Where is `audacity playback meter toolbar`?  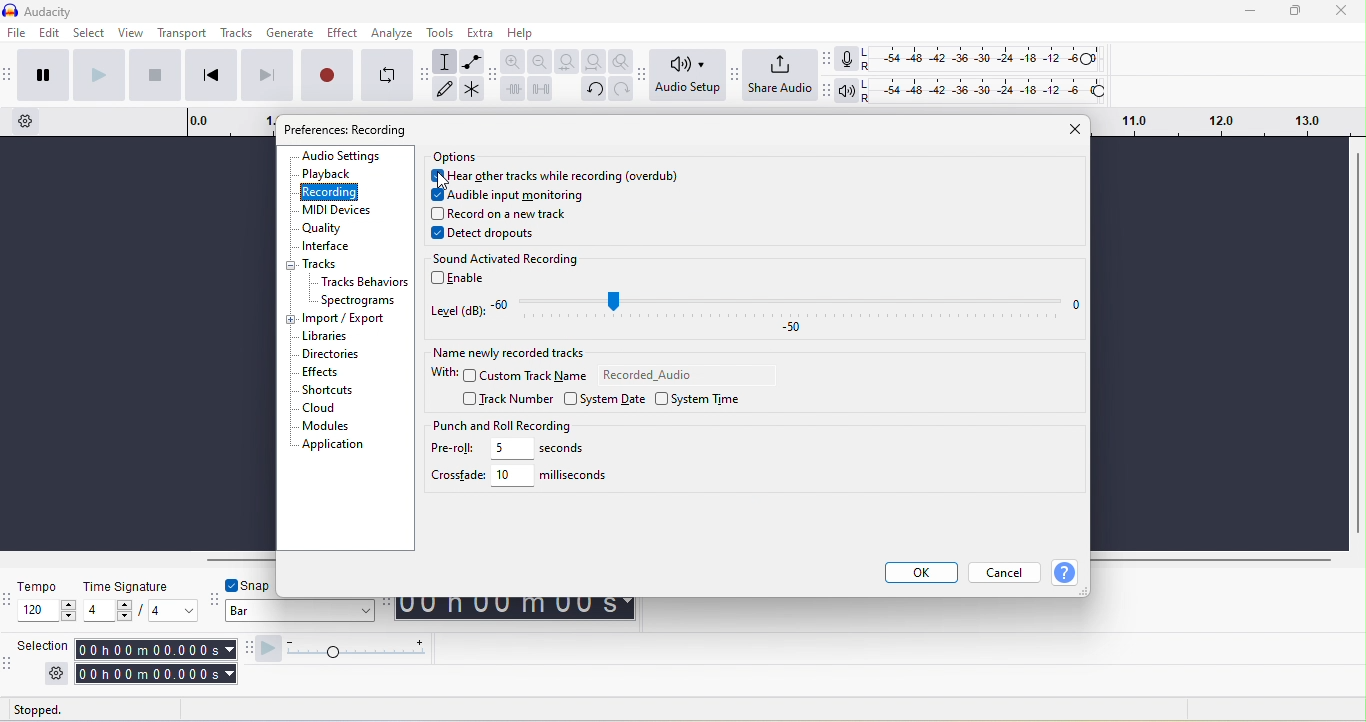
audacity playback meter toolbar is located at coordinates (823, 92).